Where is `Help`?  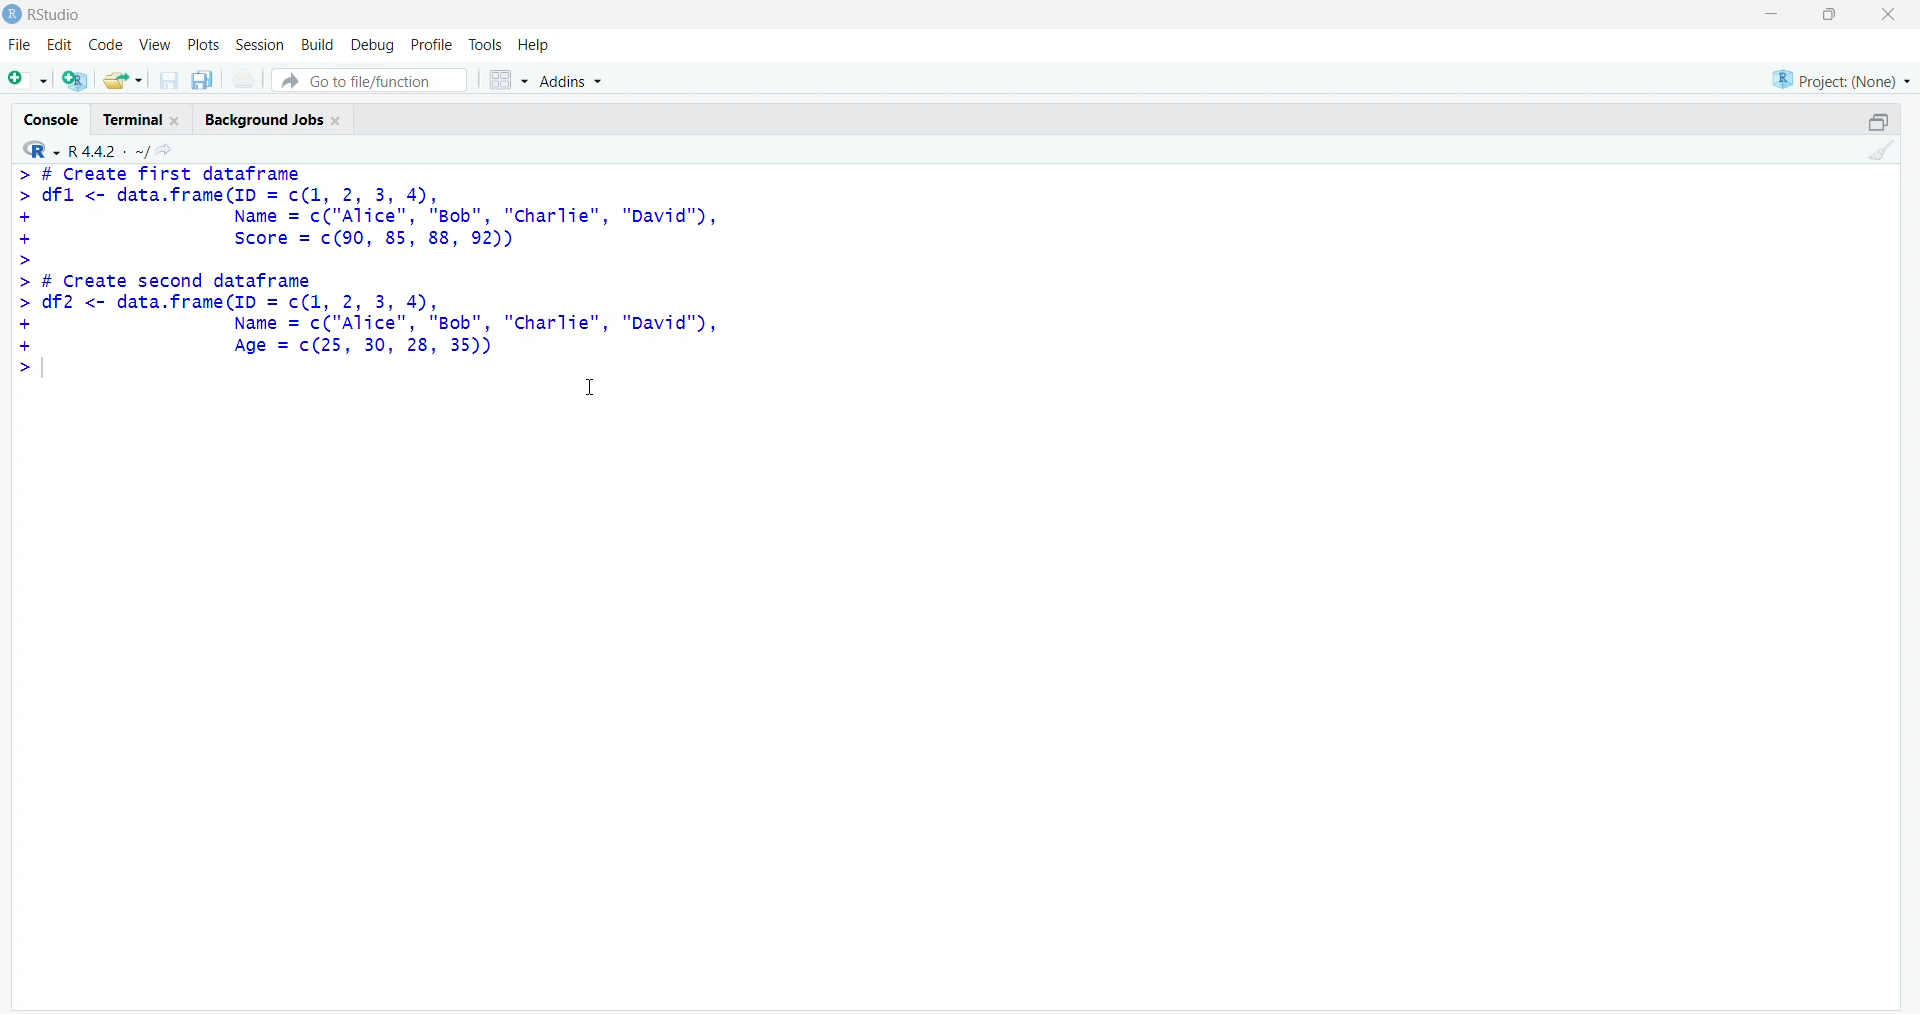
Help is located at coordinates (533, 44).